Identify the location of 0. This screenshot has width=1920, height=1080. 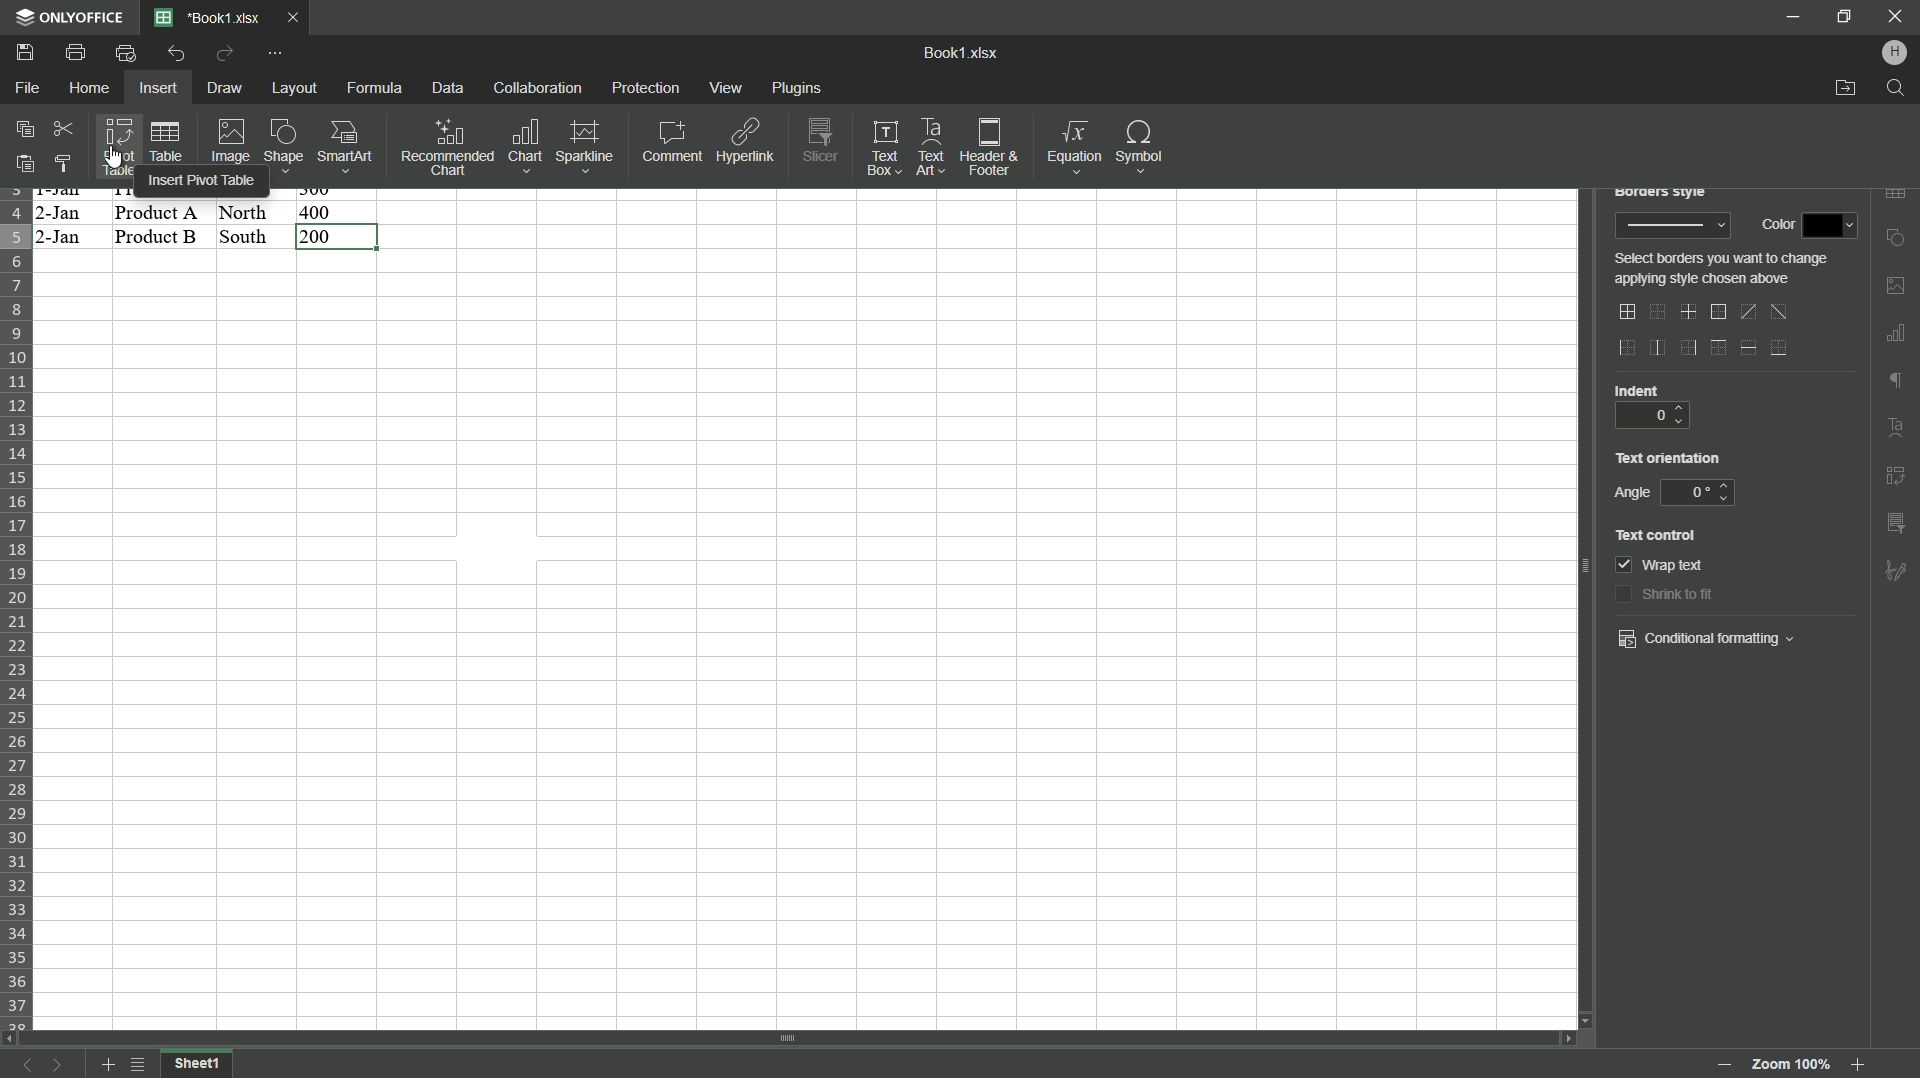
(1658, 416).